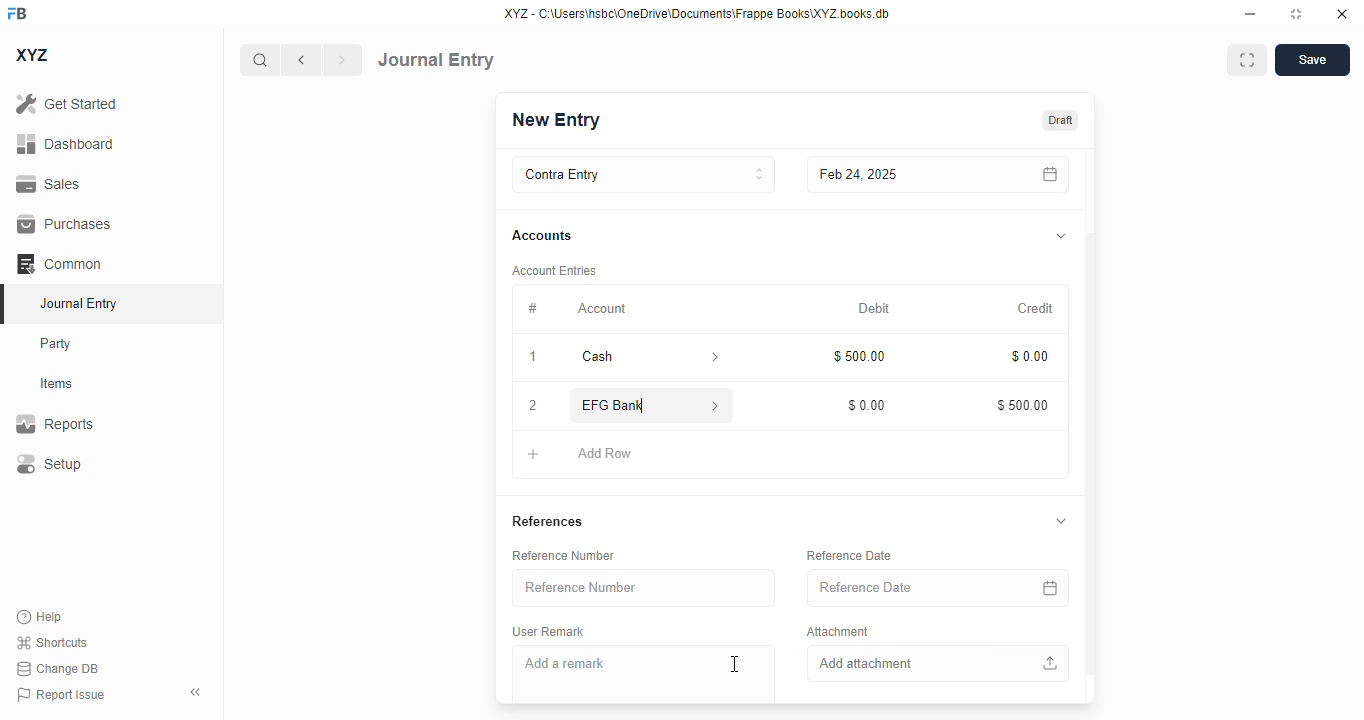 This screenshot has height=720, width=1364. What do you see at coordinates (1247, 60) in the screenshot?
I see `maximise window` at bounding box center [1247, 60].